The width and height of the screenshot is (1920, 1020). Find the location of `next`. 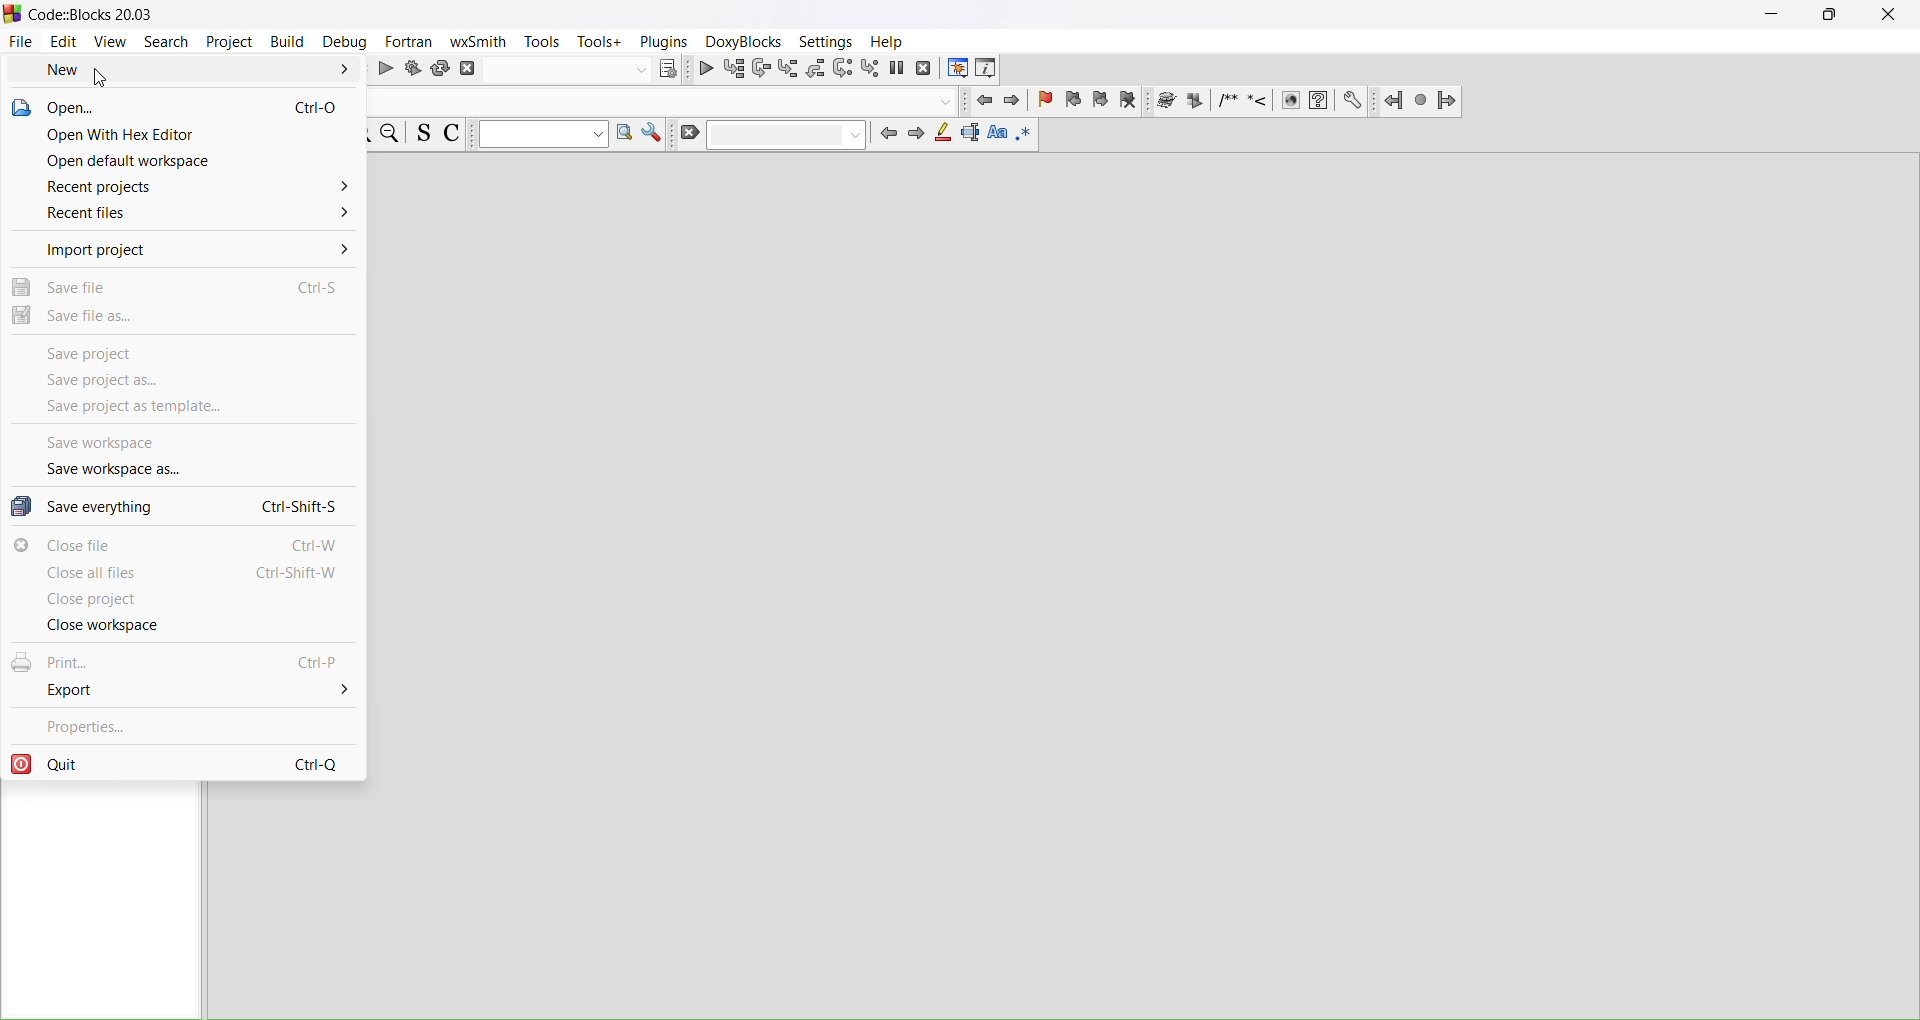

next is located at coordinates (921, 136).